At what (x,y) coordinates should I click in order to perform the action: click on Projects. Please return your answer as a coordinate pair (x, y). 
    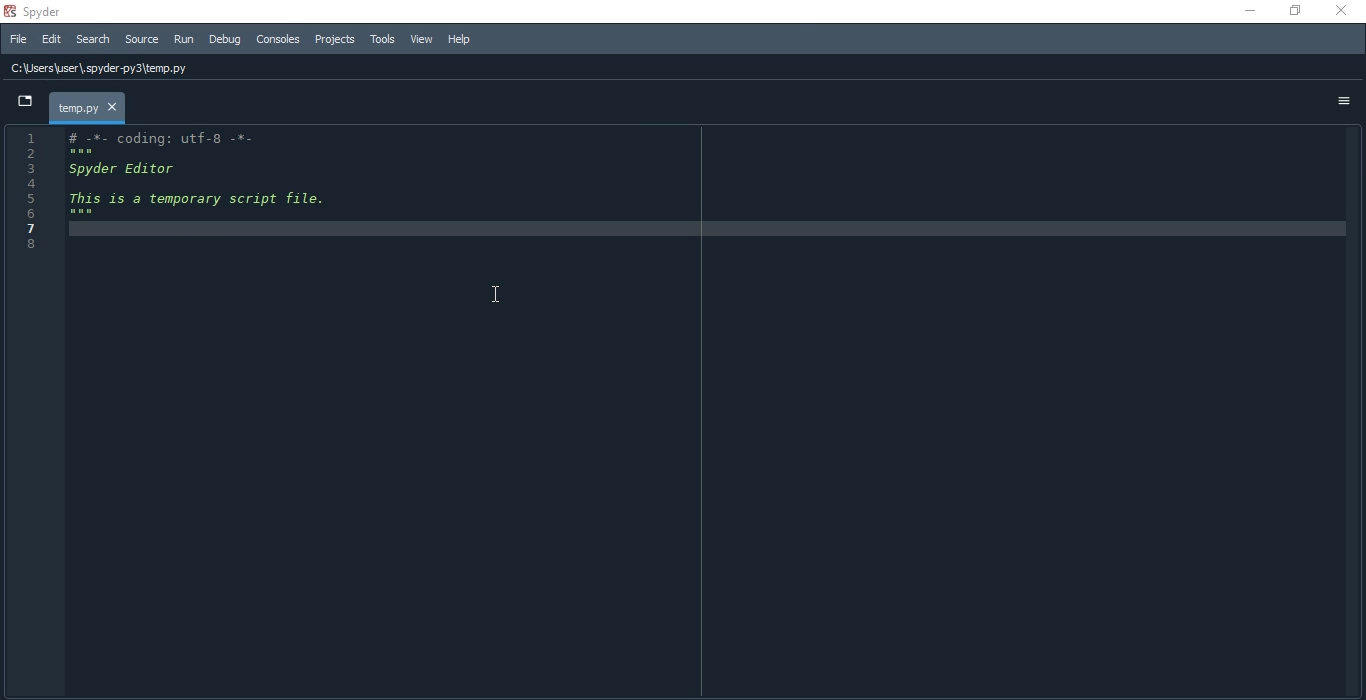
    Looking at the image, I should click on (335, 39).